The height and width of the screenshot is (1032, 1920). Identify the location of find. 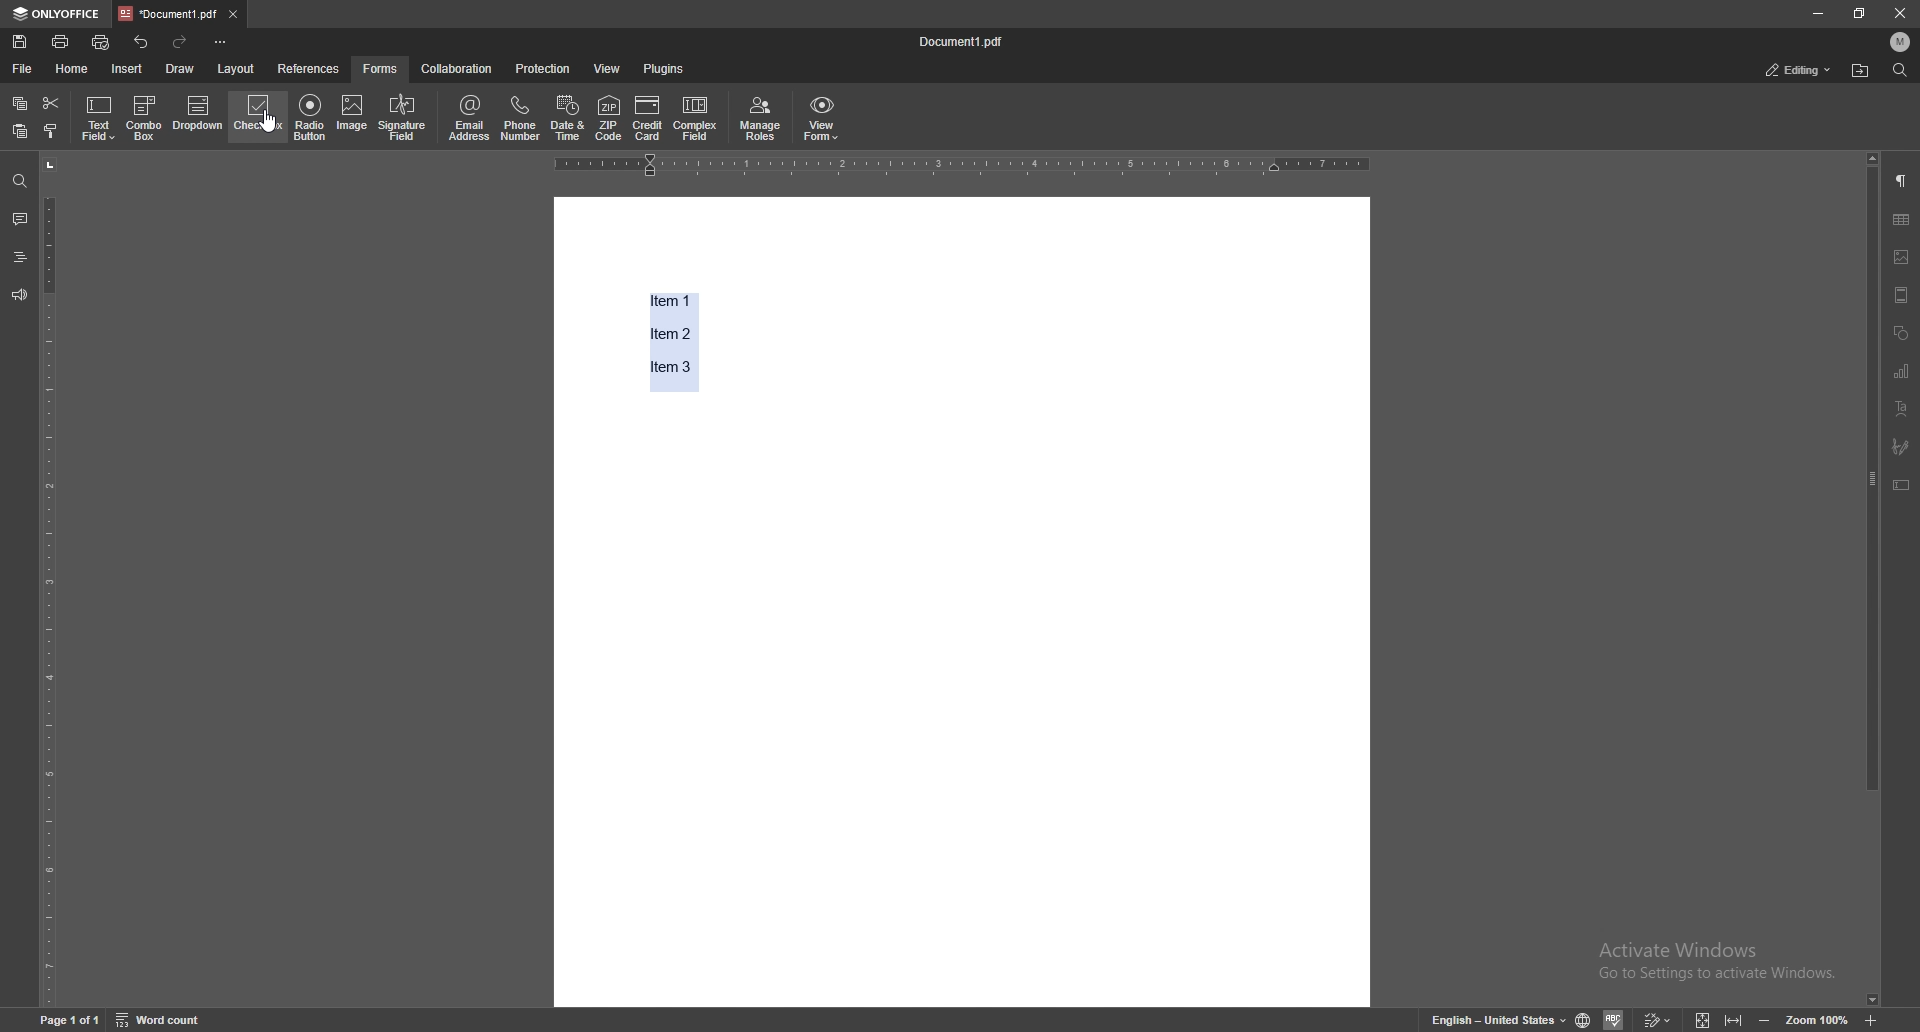
(19, 181).